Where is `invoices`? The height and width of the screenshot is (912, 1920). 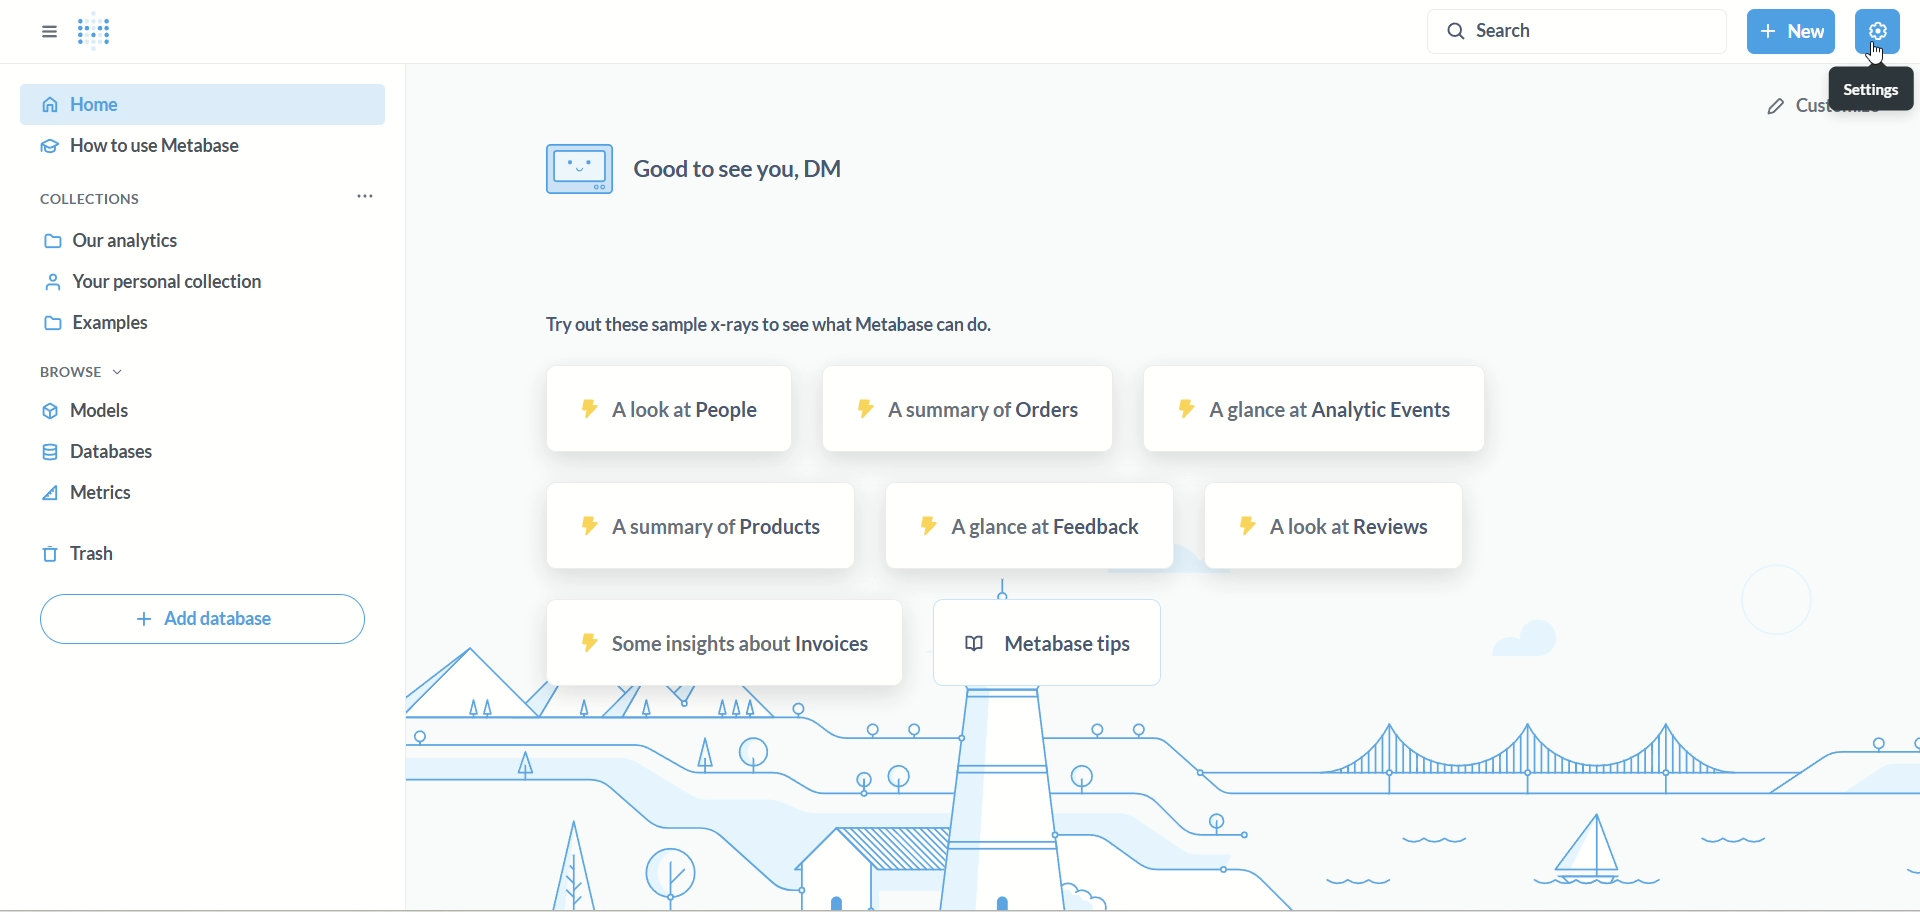
invoices is located at coordinates (729, 641).